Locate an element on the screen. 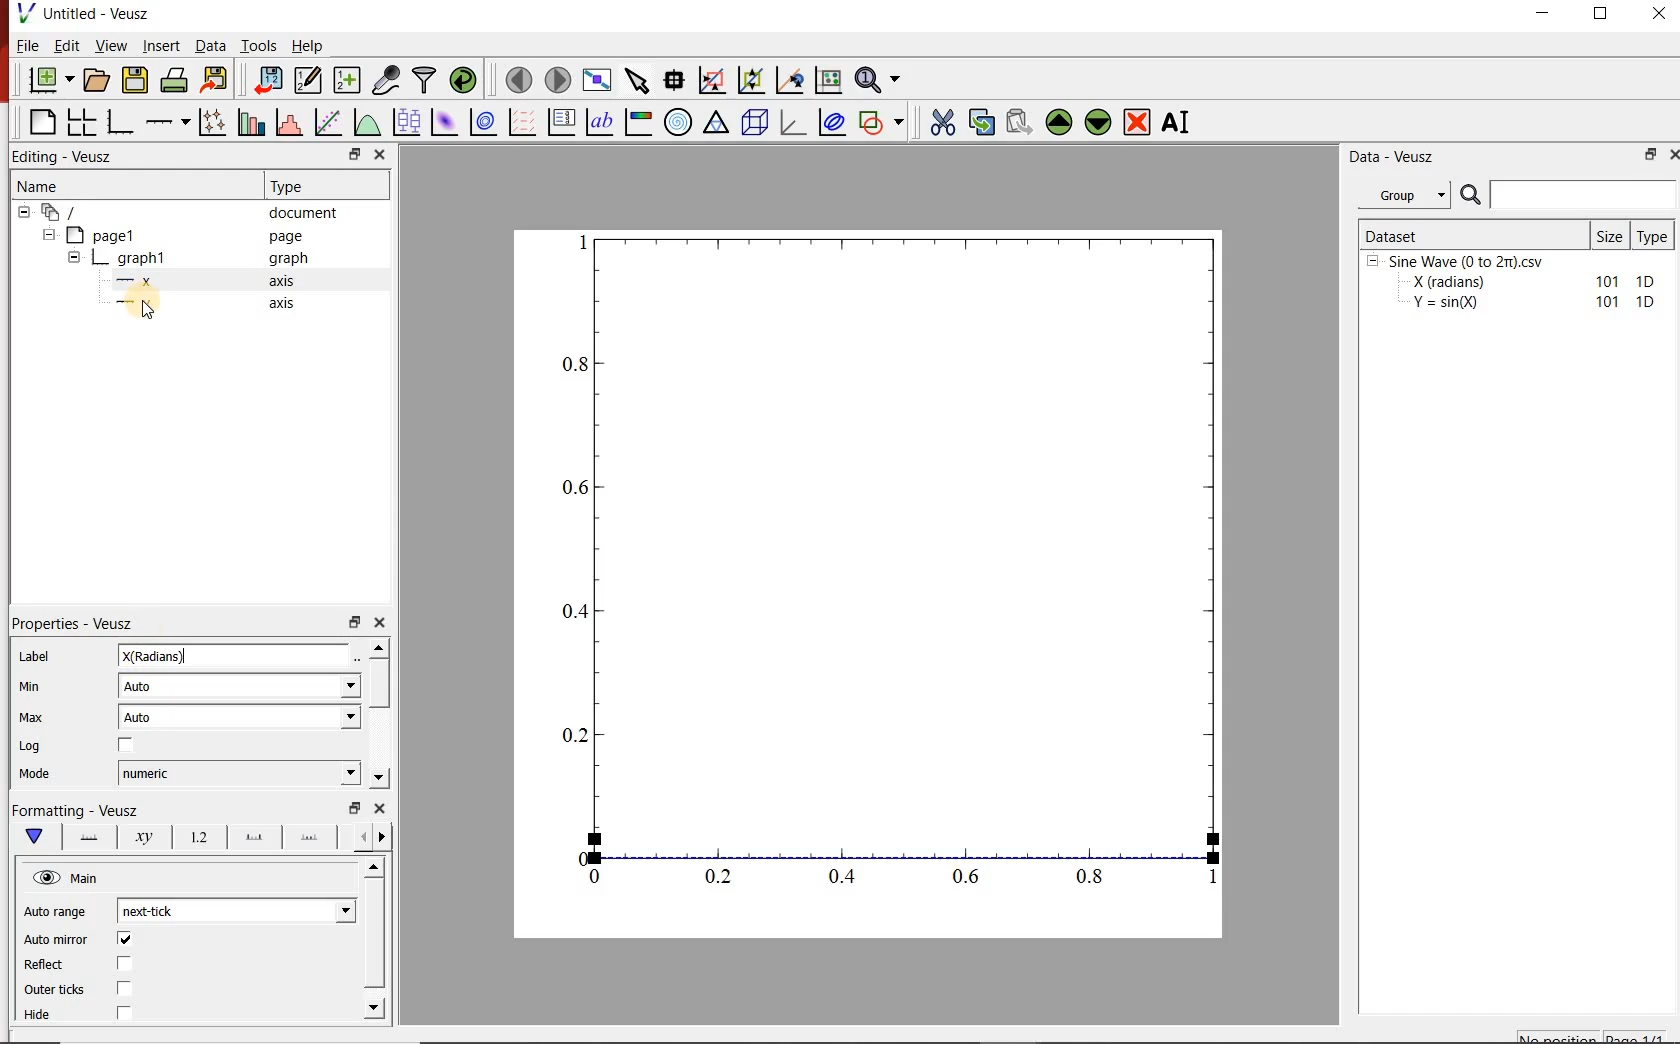 This screenshot has width=1680, height=1044. Search is located at coordinates (1569, 195).